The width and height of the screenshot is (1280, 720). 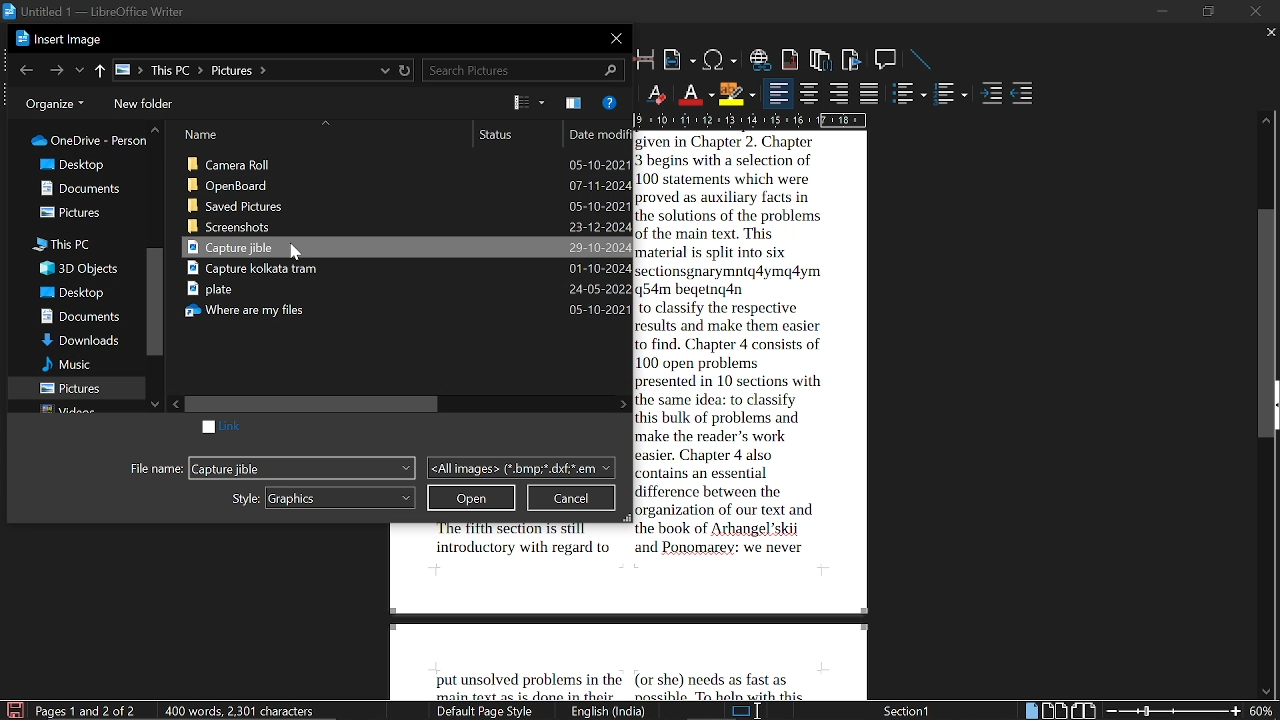 What do you see at coordinates (1267, 688) in the screenshot?
I see `move down` at bounding box center [1267, 688].